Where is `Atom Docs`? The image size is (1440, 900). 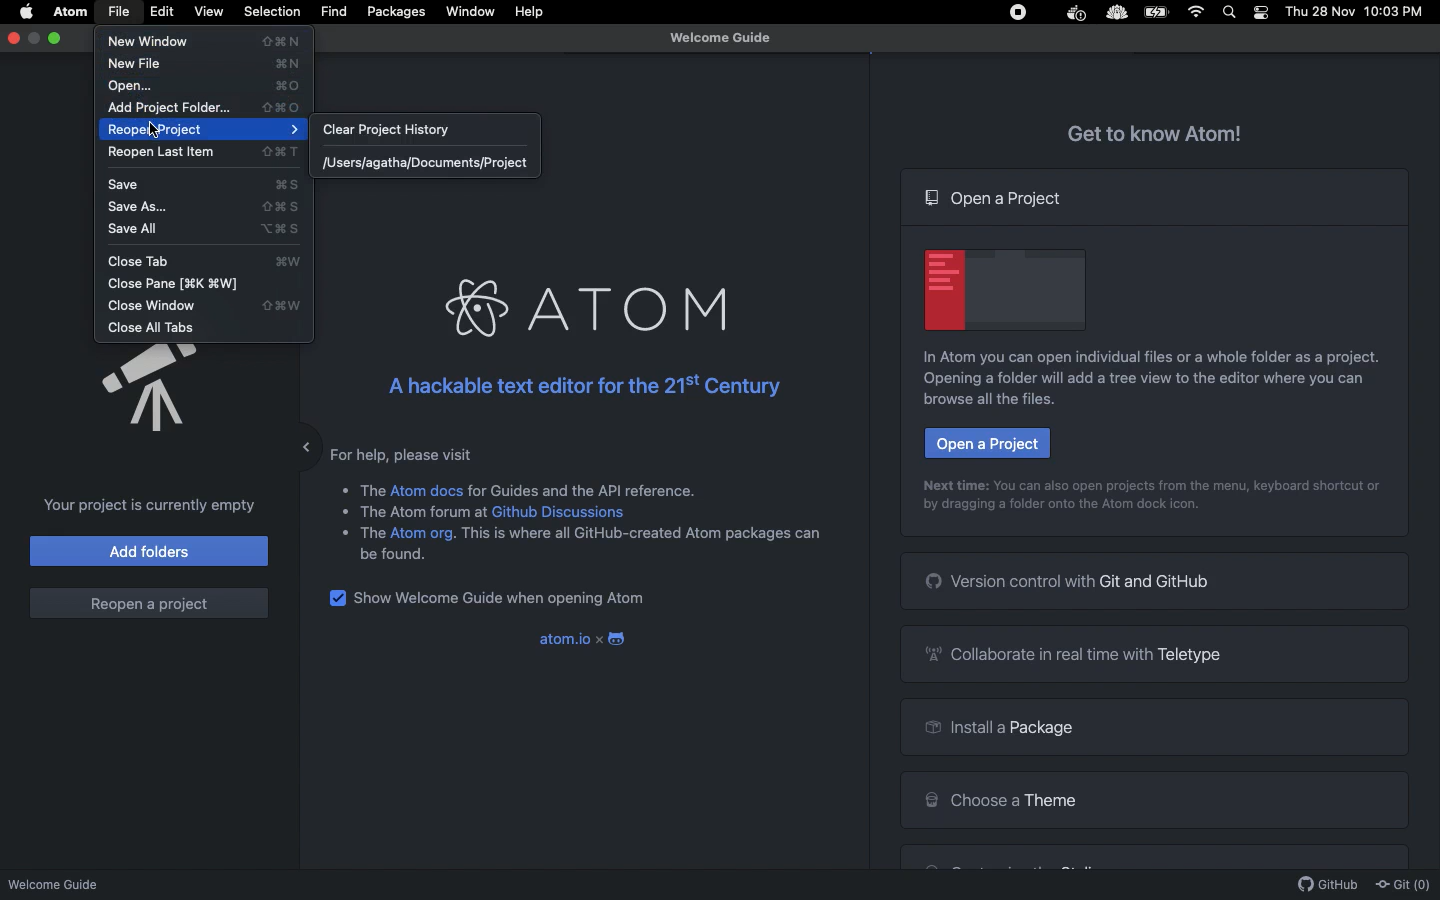
Atom Docs is located at coordinates (427, 489).